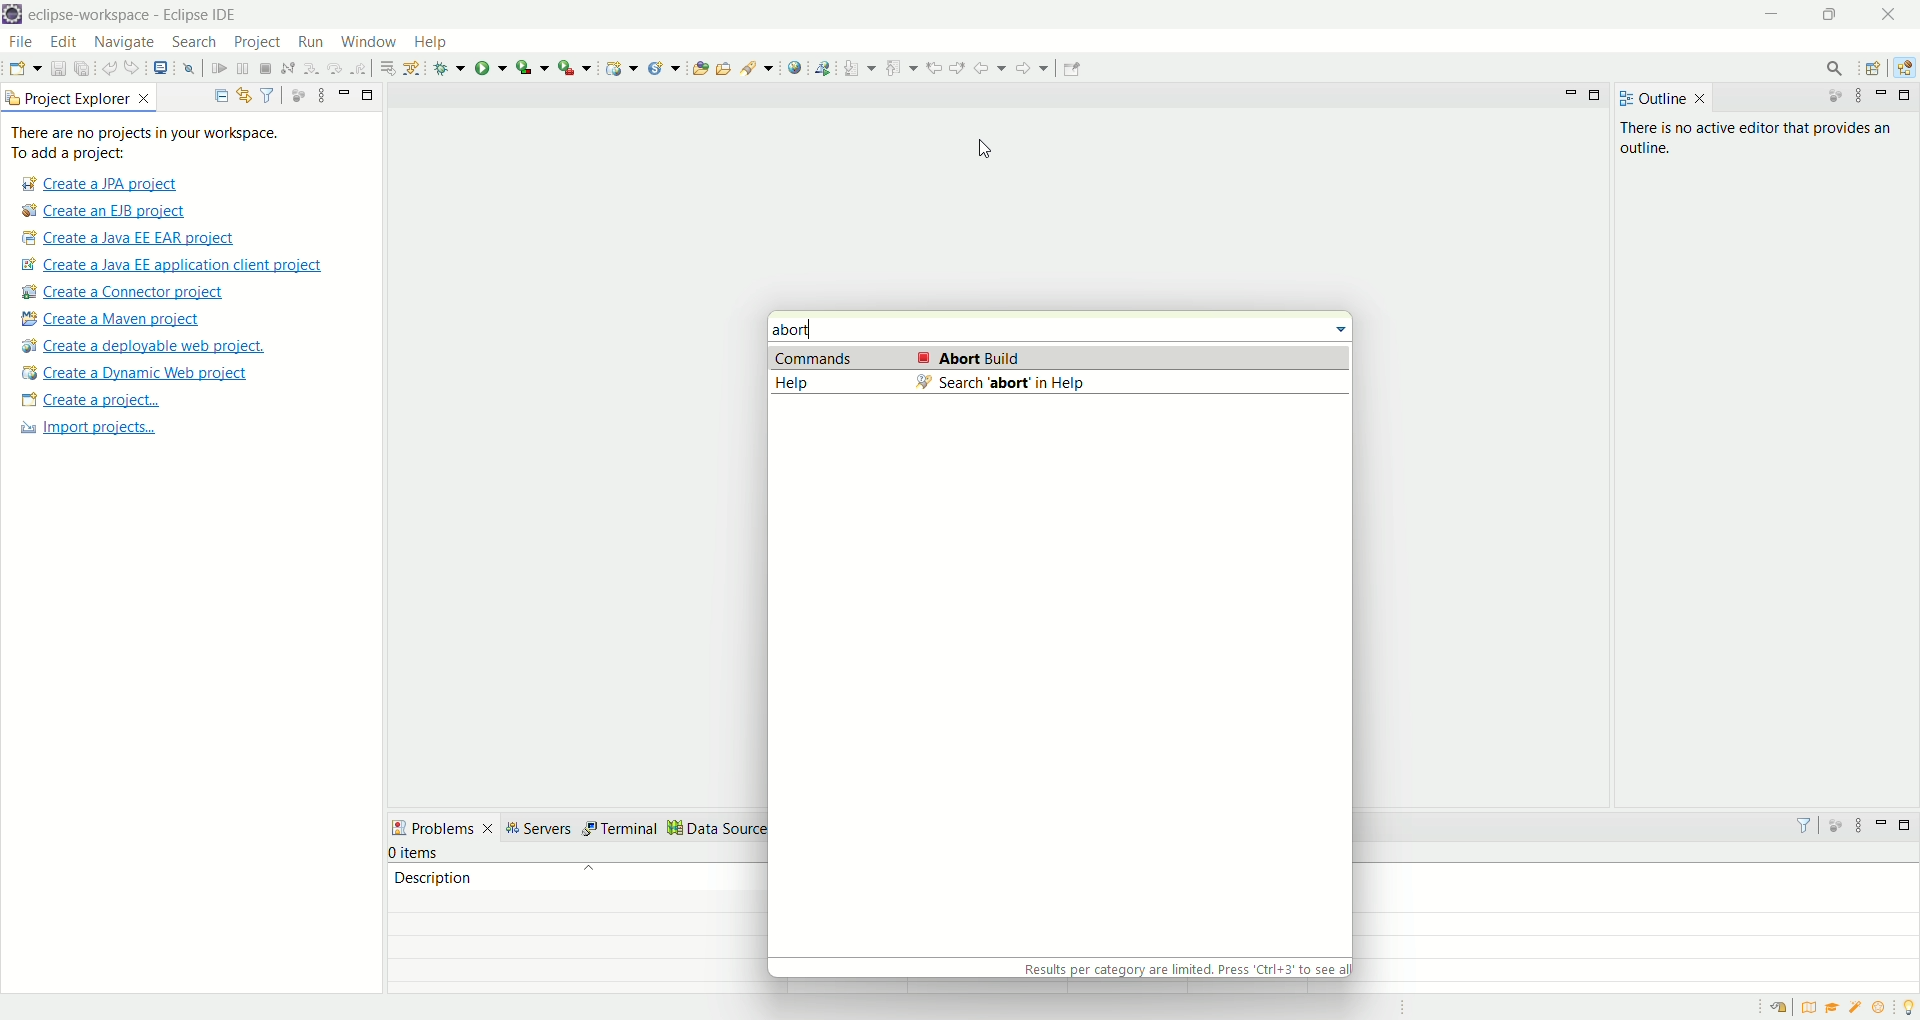 This screenshot has height=1020, width=1920. I want to click on debug, so click(450, 69).